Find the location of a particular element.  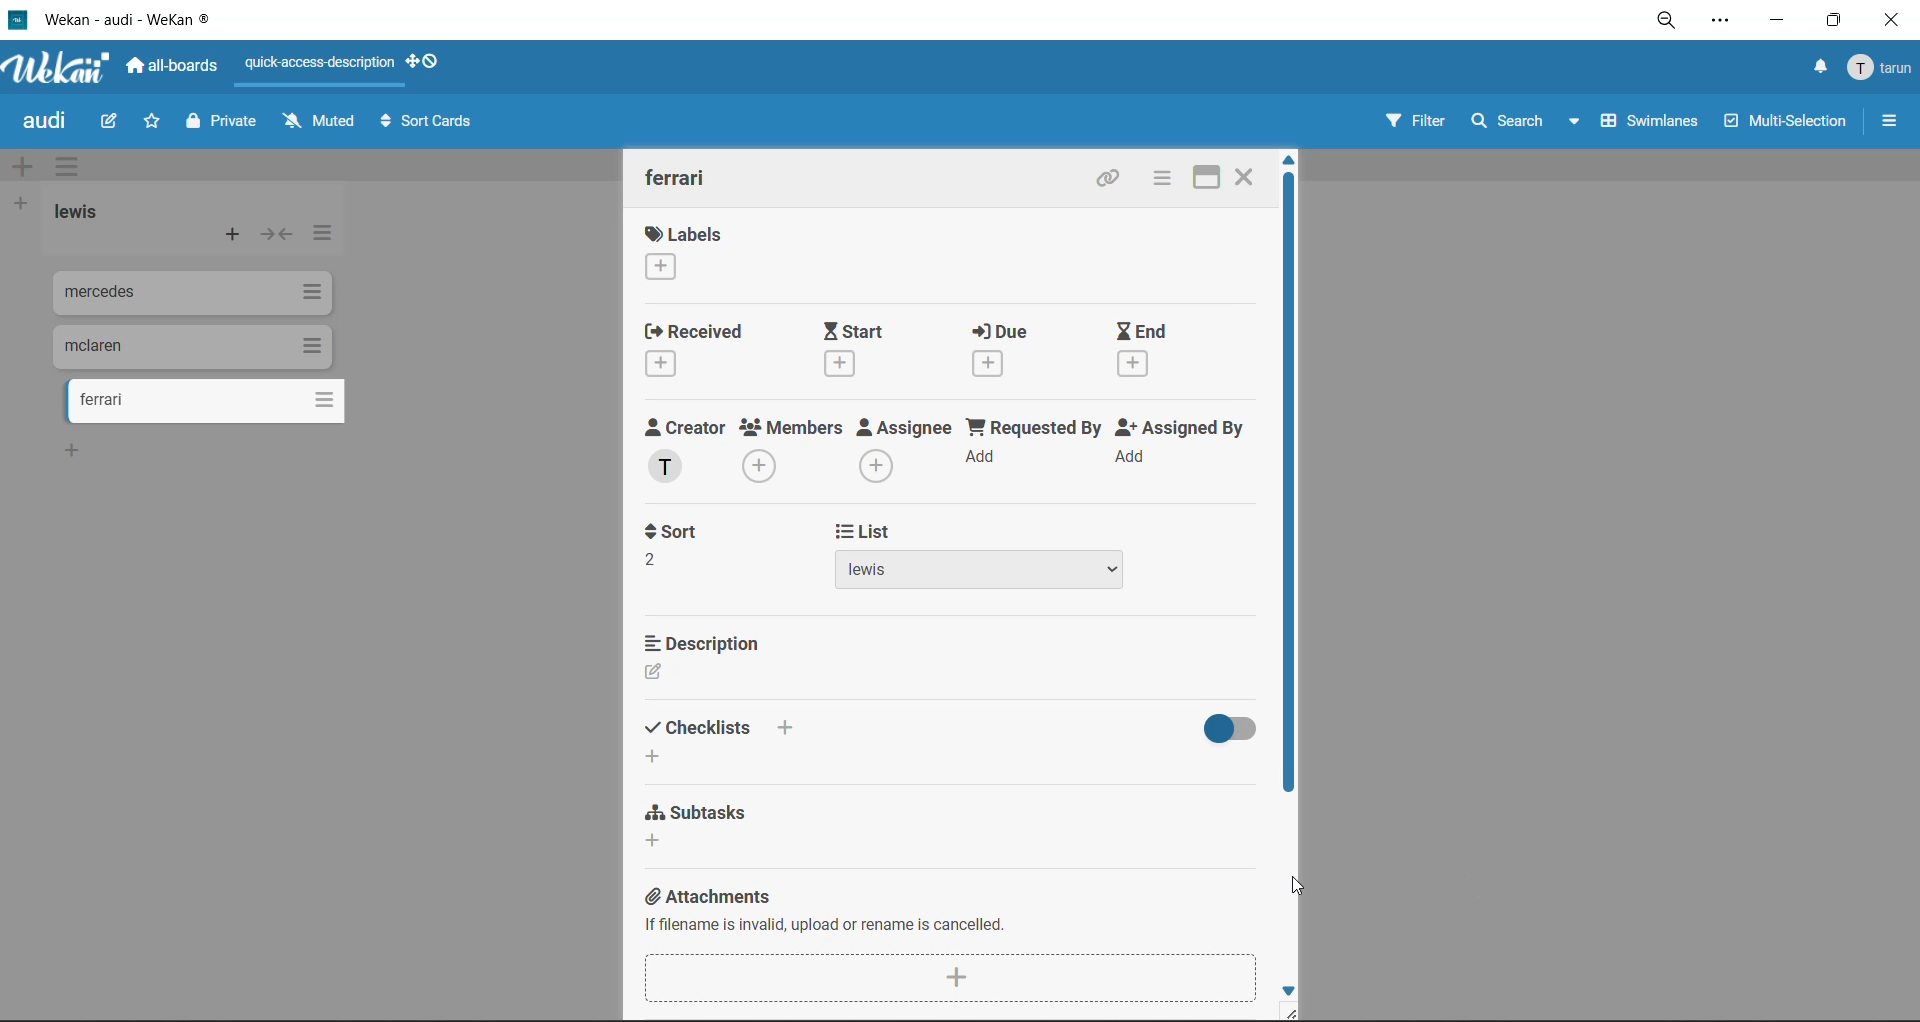

hide completed checklists is located at coordinates (1228, 730).